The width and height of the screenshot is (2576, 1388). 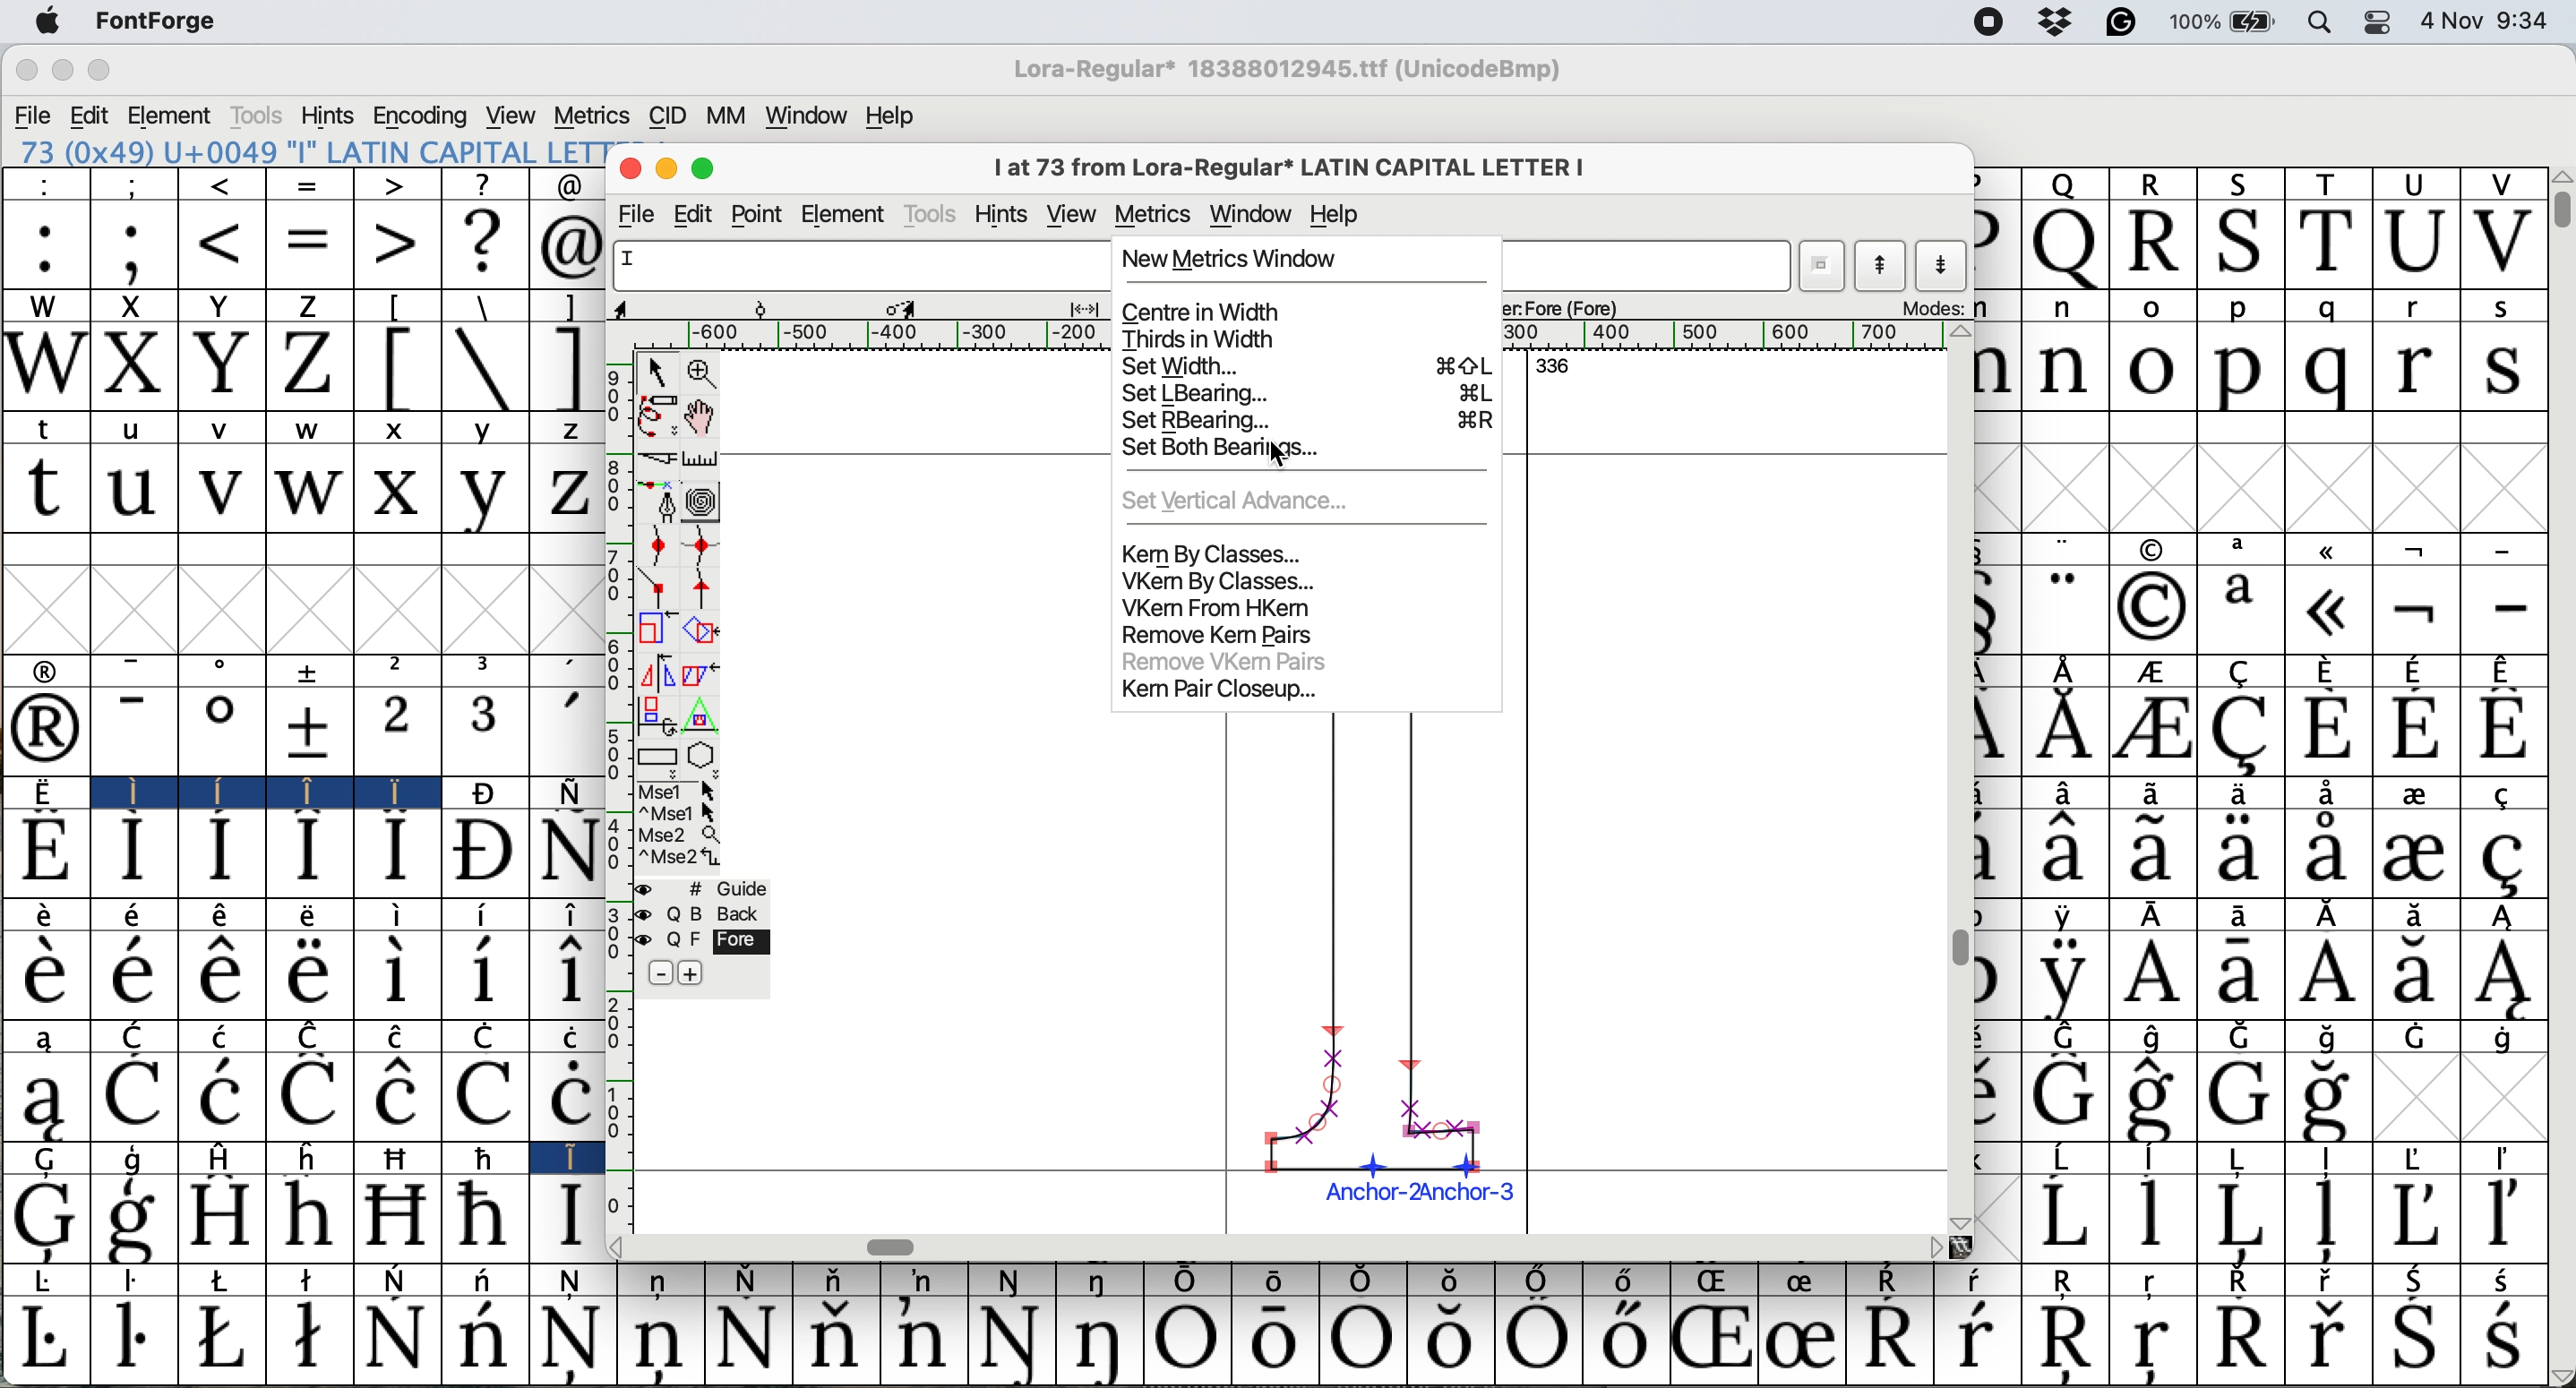 What do you see at coordinates (2417, 668) in the screenshot?
I see `Symbol` at bounding box center [2417, 668].